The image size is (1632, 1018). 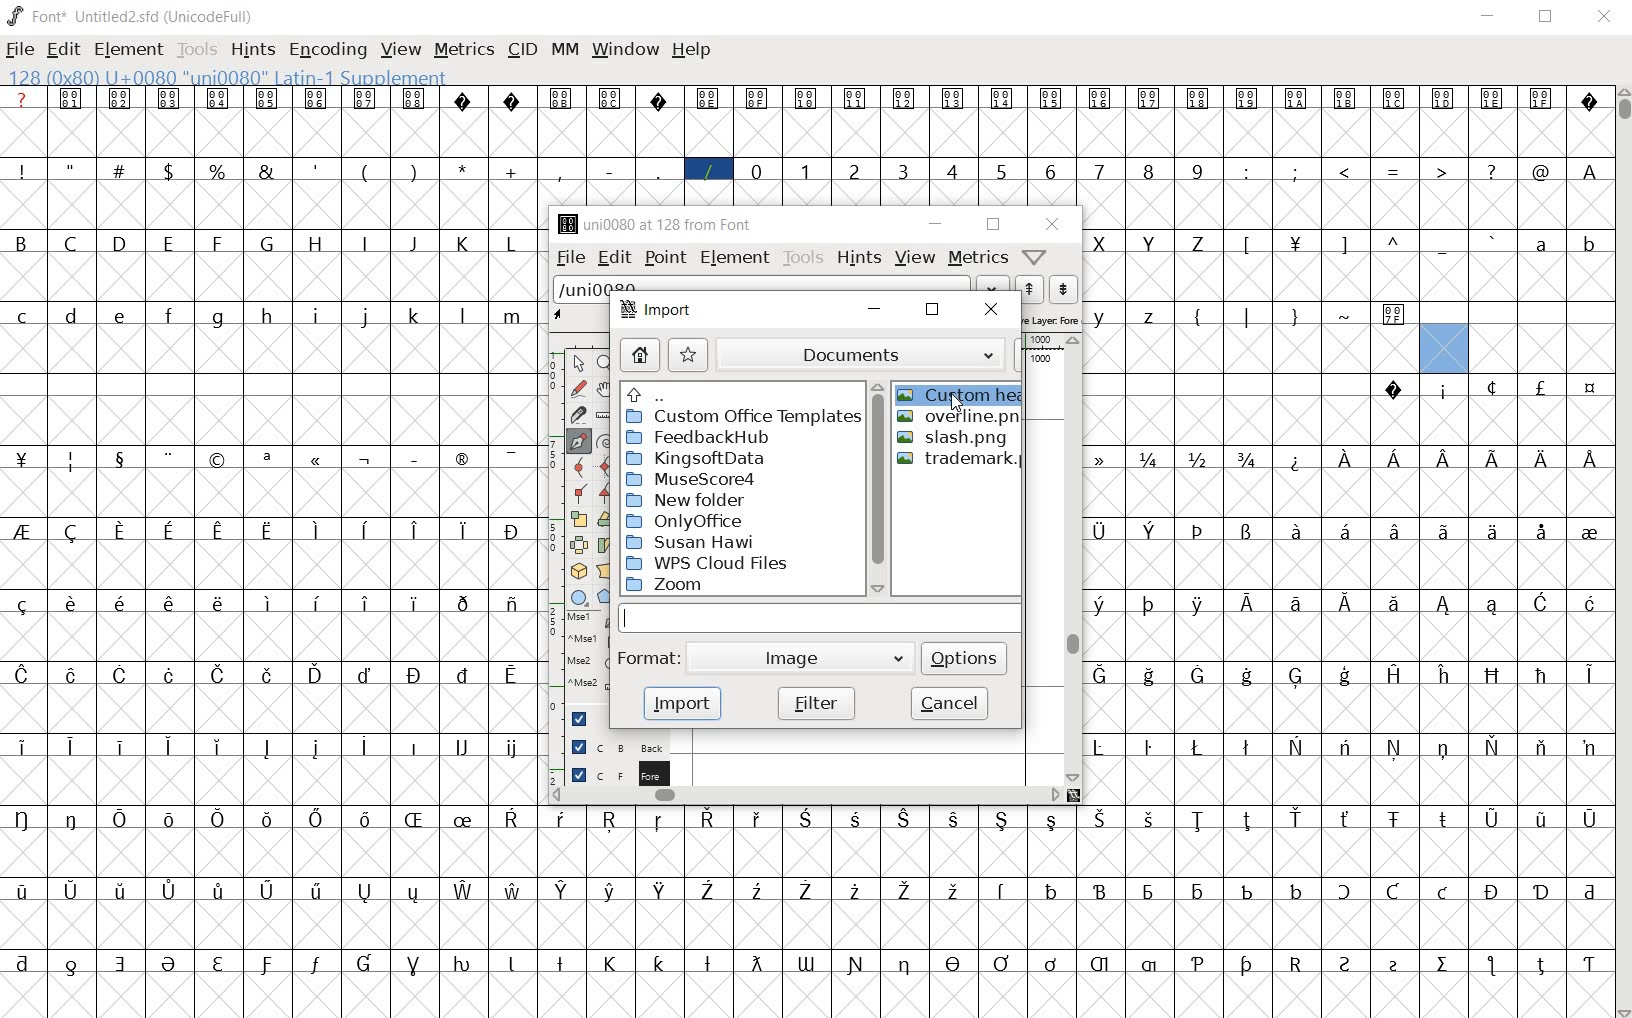 What do you see at coordinates (609, 746) in the screenshot?
I see `background layer` at bounding box center [609, 746].